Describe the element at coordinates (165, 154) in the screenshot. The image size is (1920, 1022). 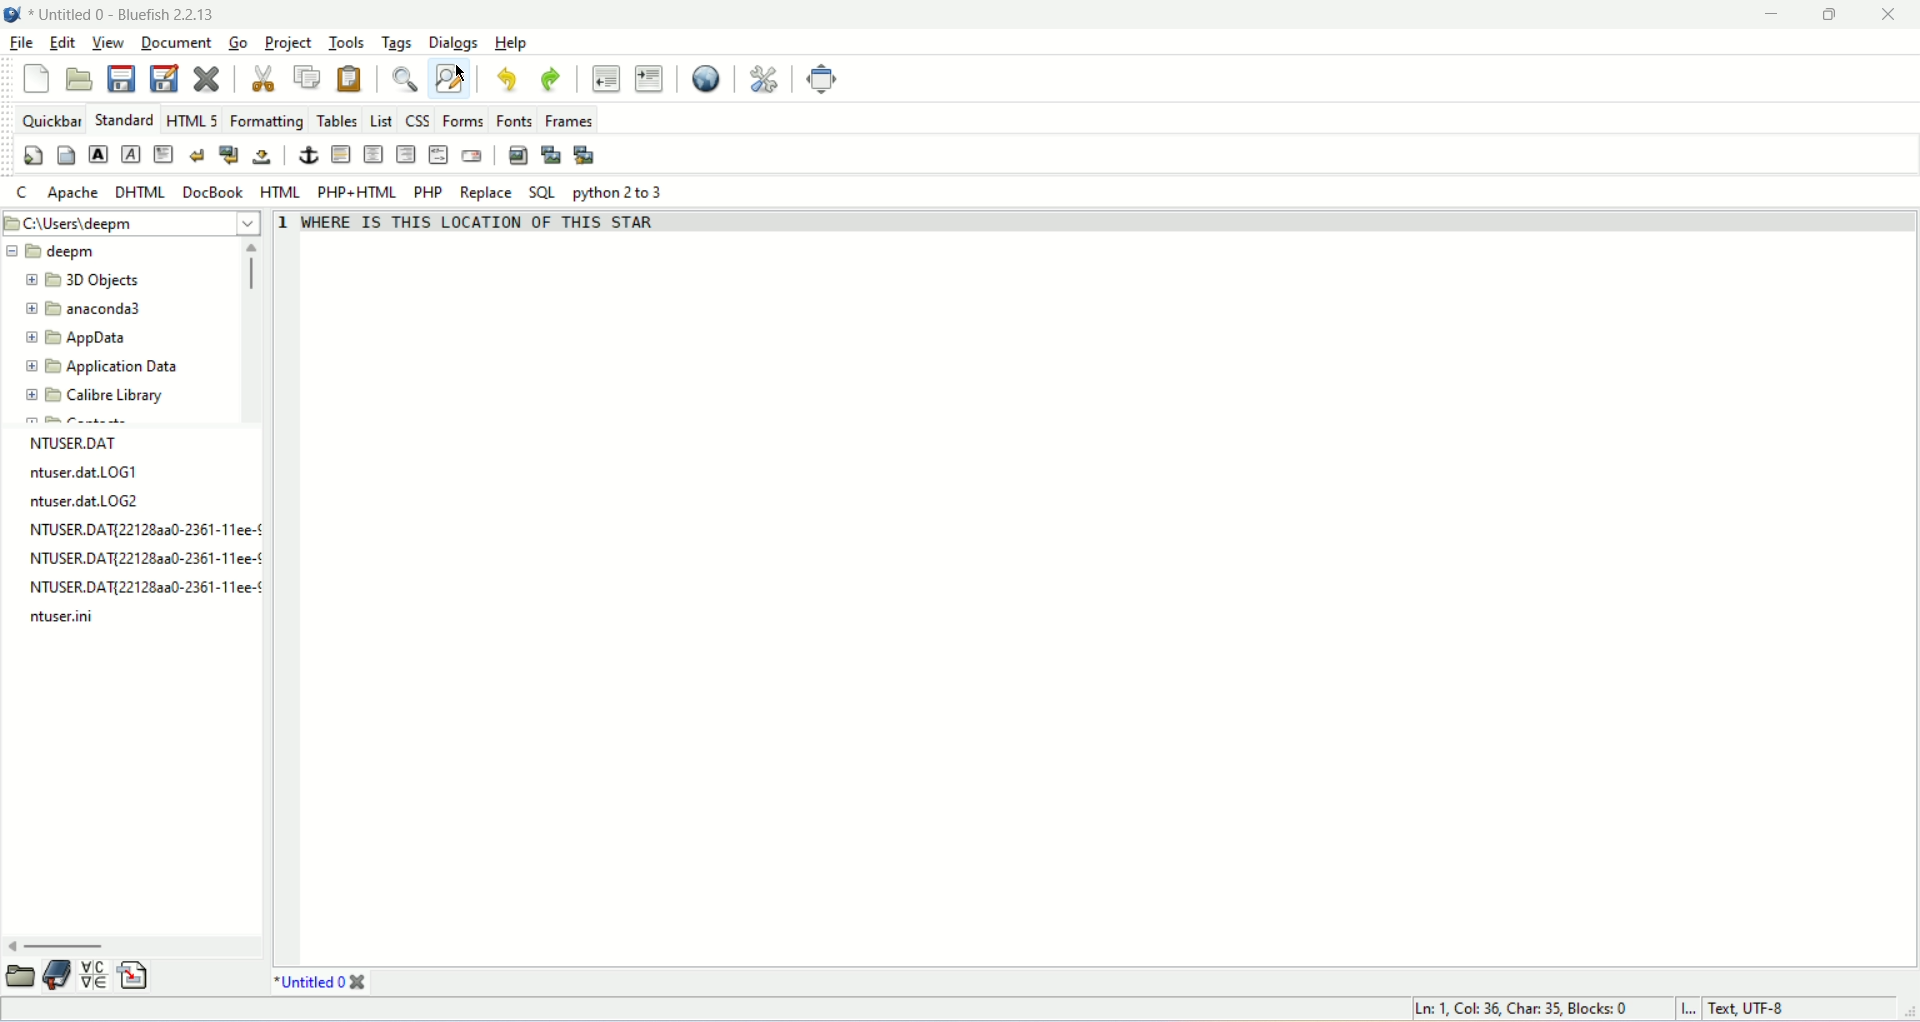
I see `paragraph` at that location.